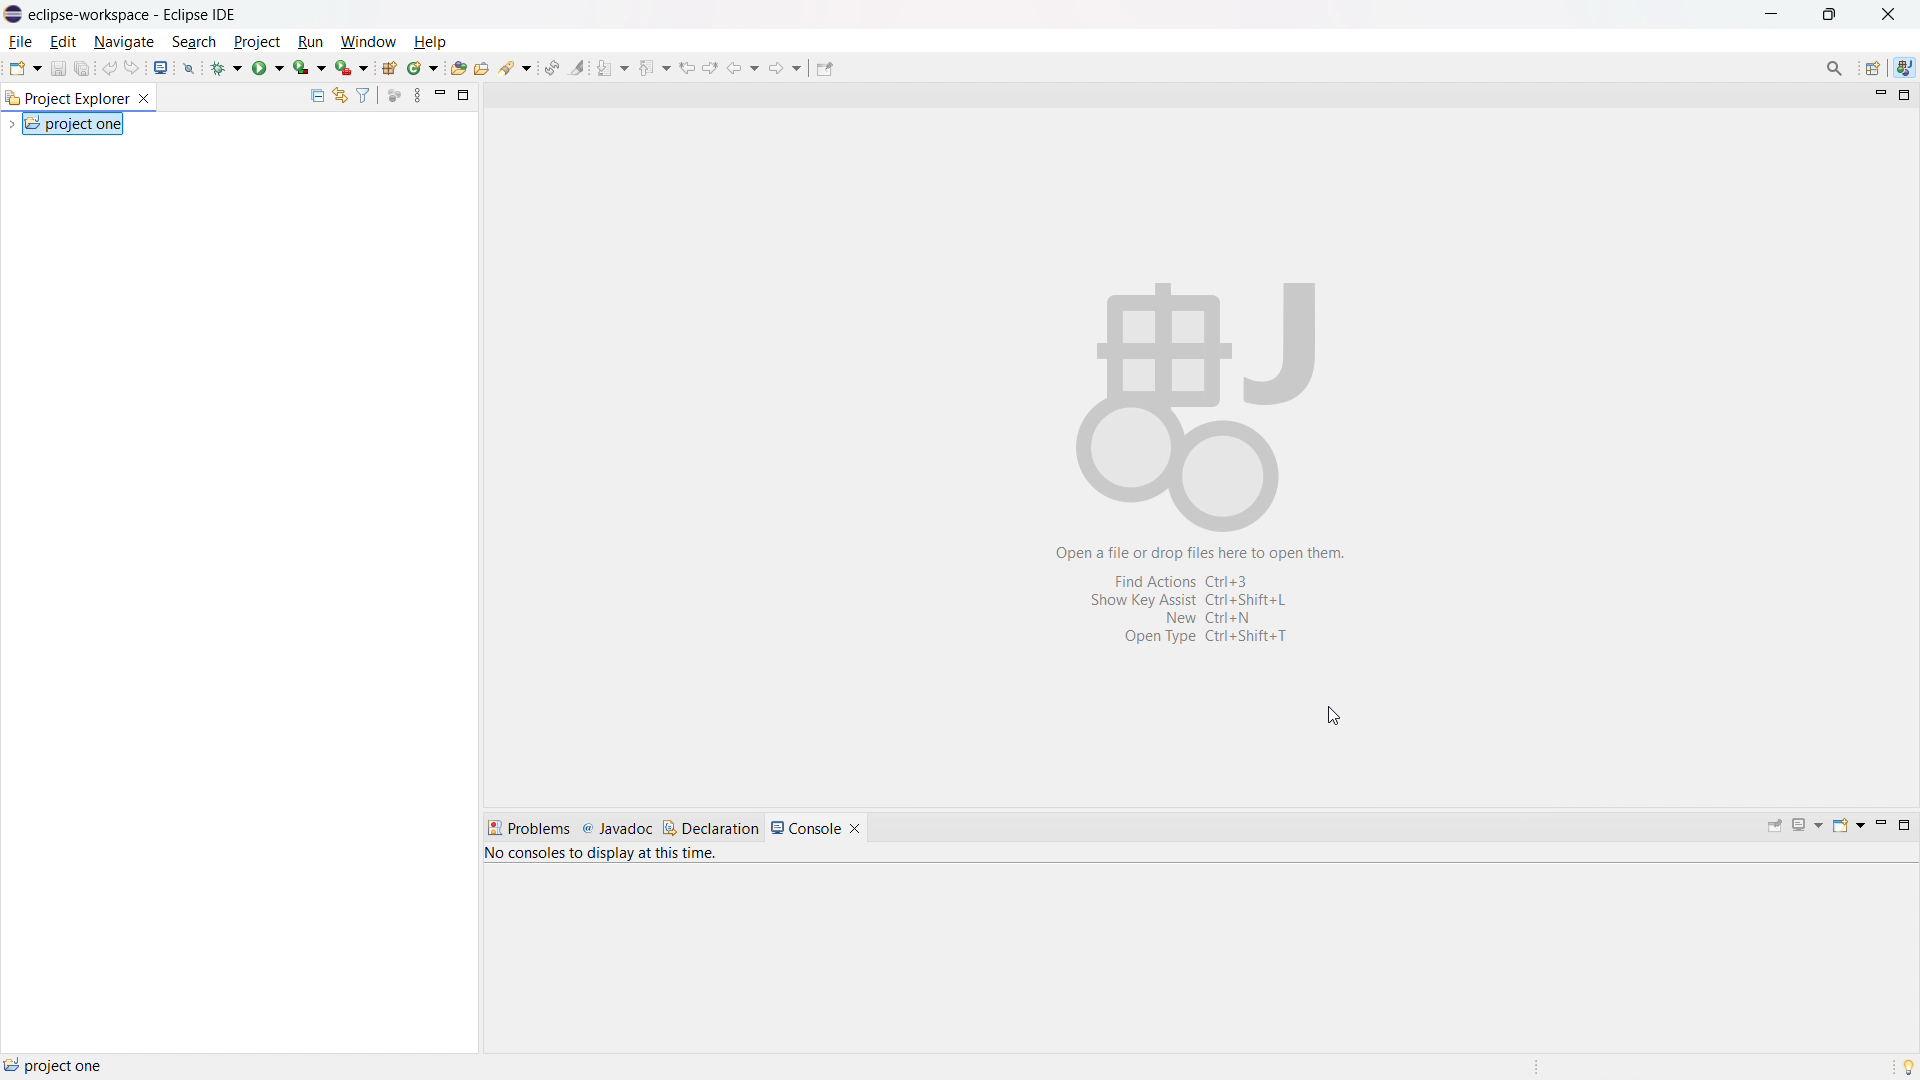 The height and width of the screenshot is (1080, 1920). I want to click on search, so click(516, 68).